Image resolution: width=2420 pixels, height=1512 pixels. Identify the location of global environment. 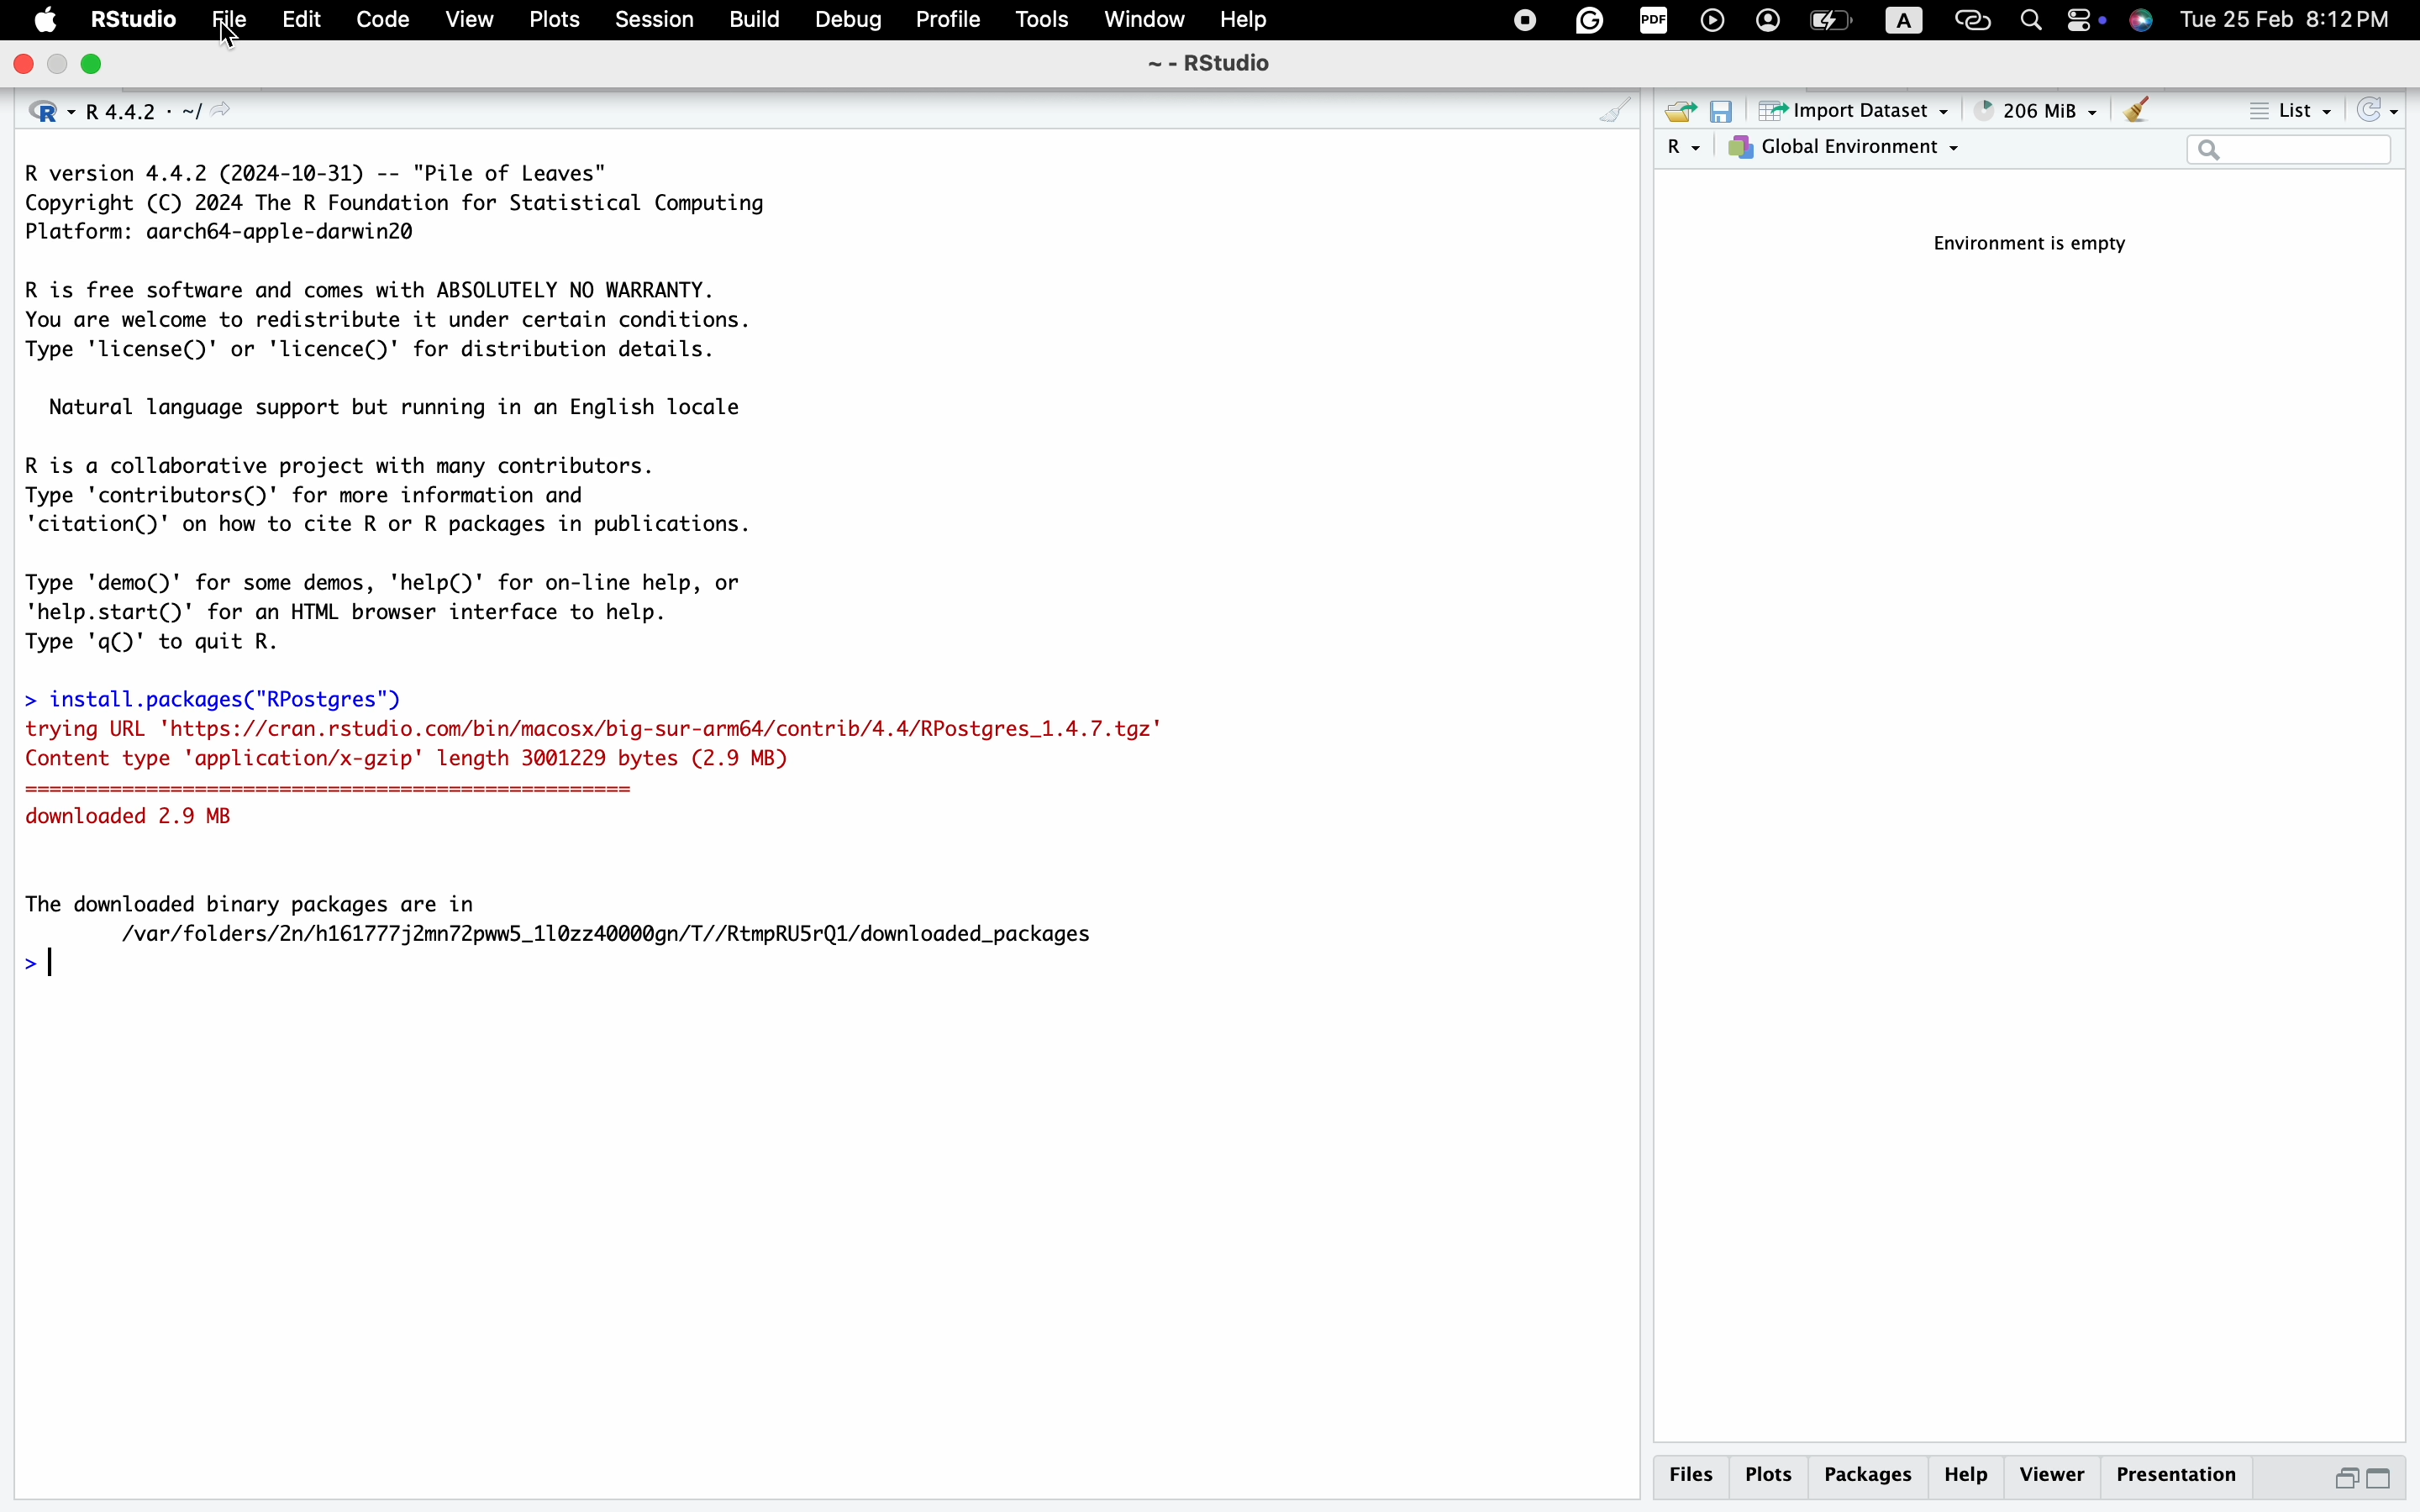
(1849, 151).